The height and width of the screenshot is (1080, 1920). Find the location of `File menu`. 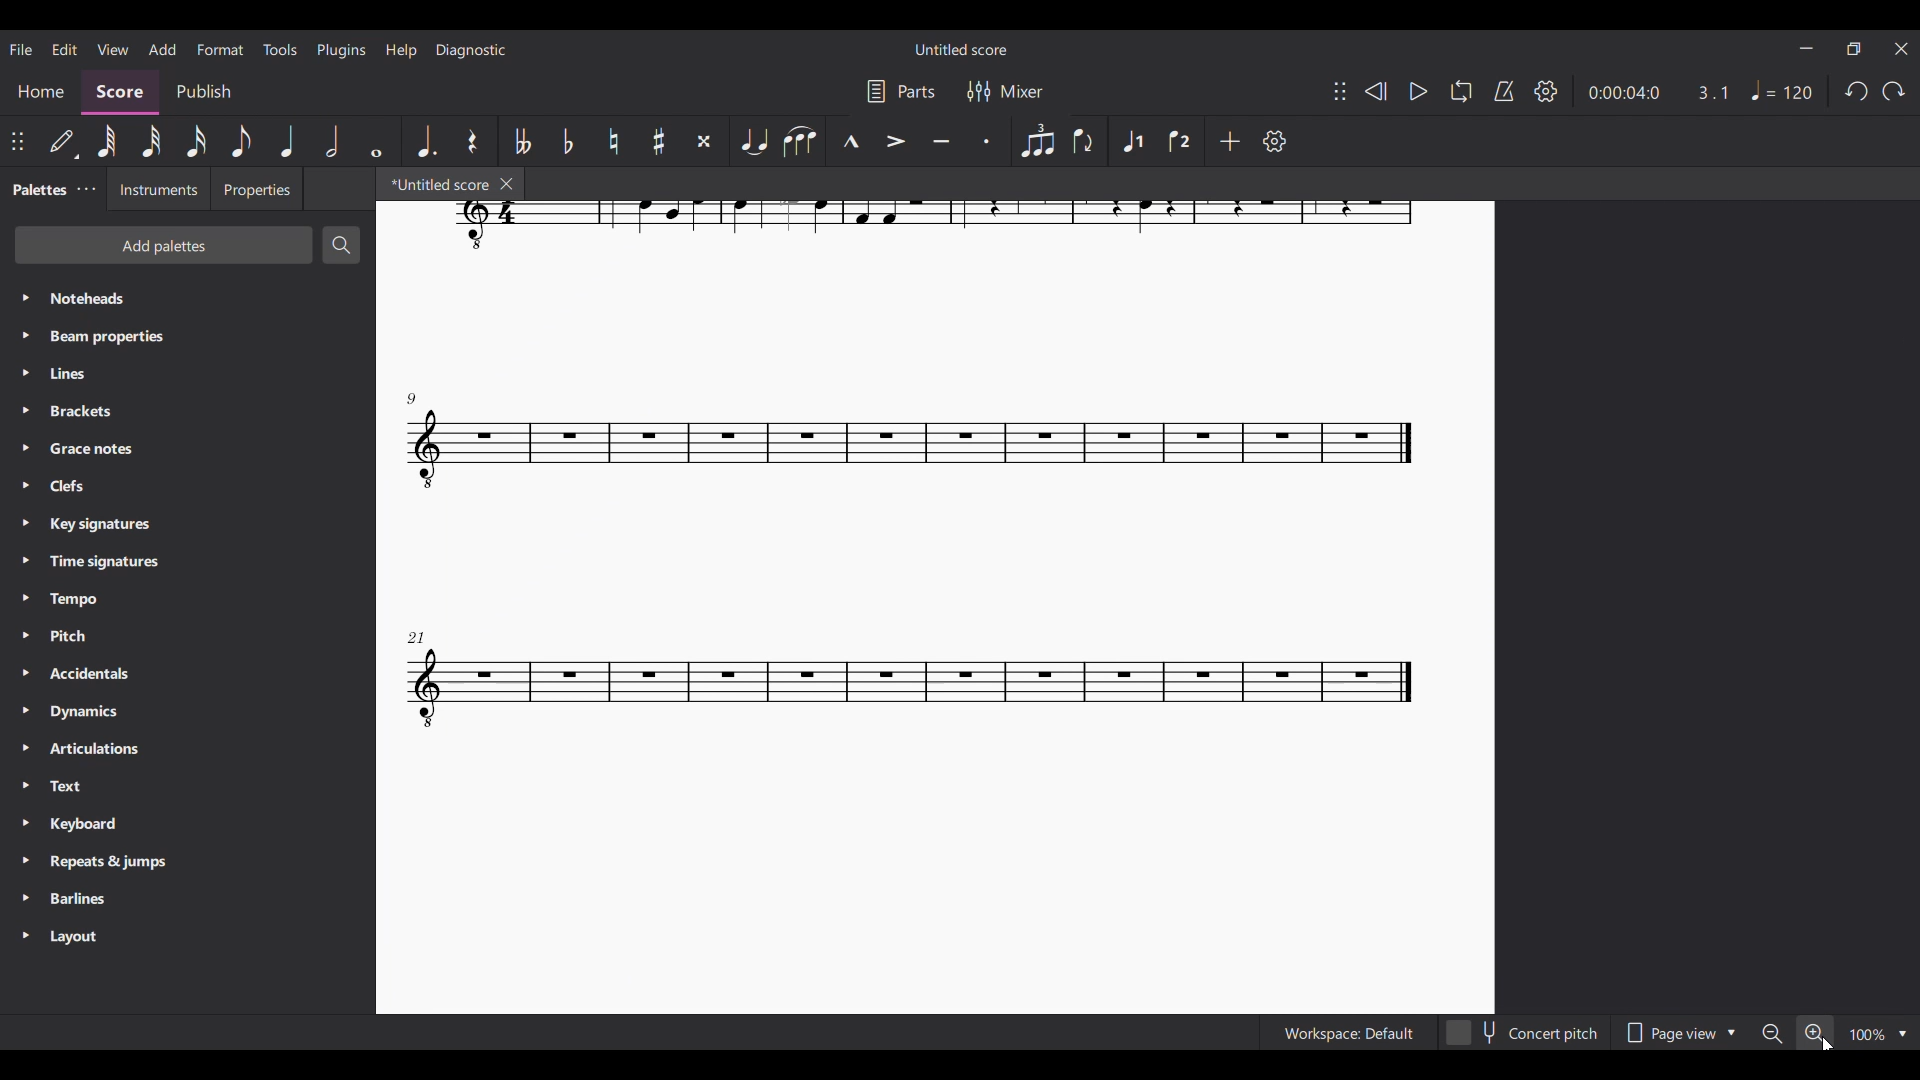

File menu is located at coordinates (21, 50).